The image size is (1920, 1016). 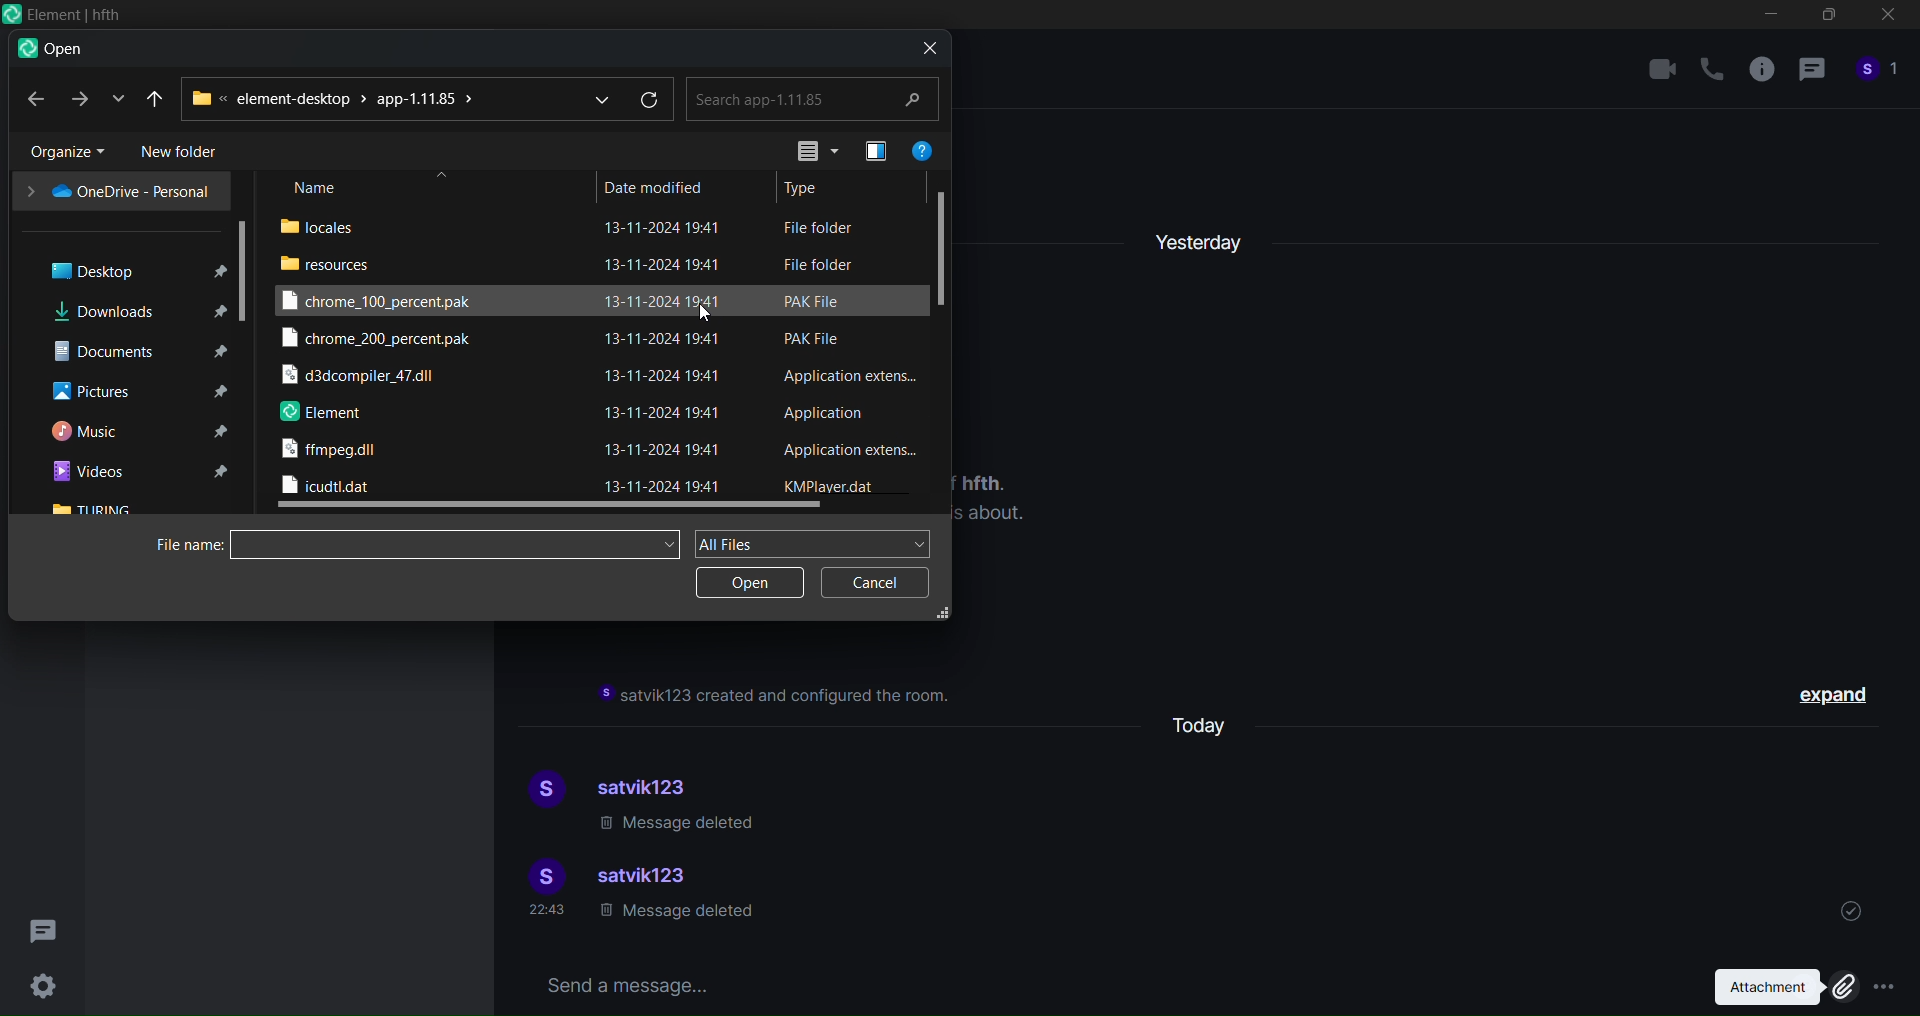 I want to click on path, so click(x=337, y=98).